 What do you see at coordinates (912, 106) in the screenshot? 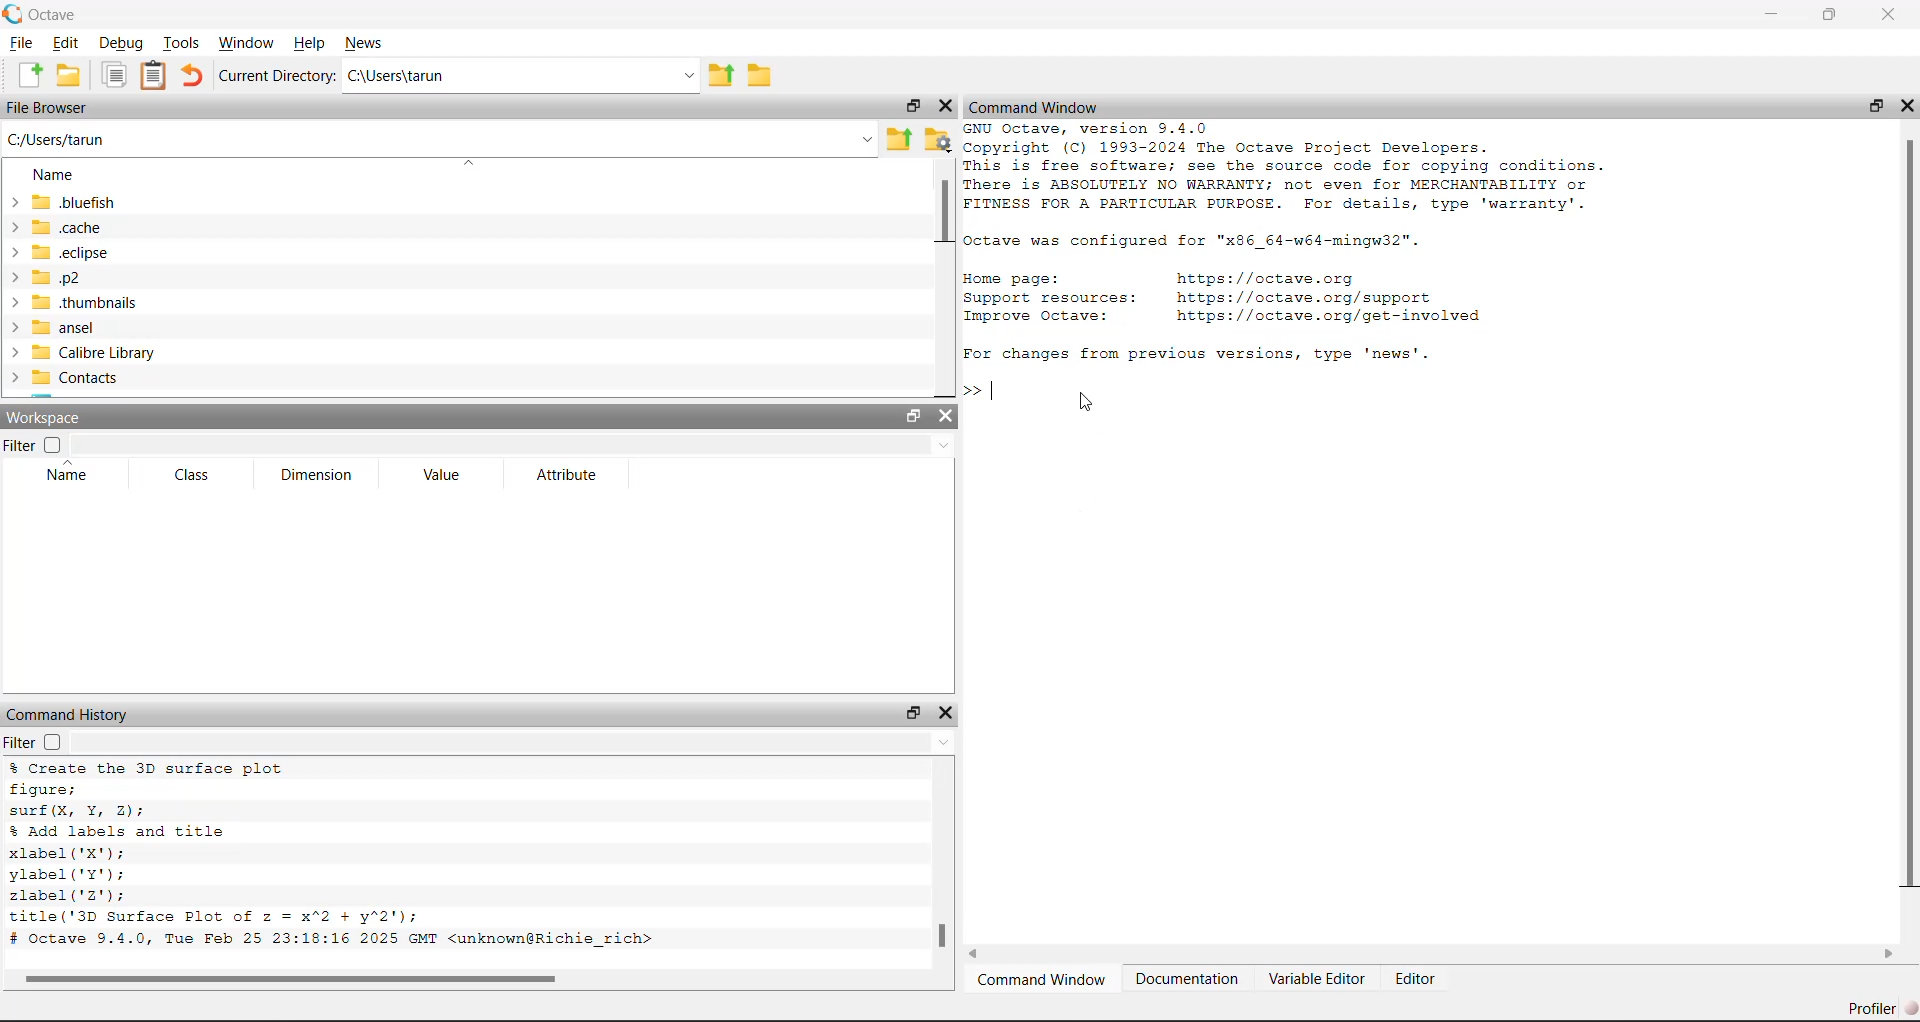
I see `Restore Down` at bounding box center [912, 106].